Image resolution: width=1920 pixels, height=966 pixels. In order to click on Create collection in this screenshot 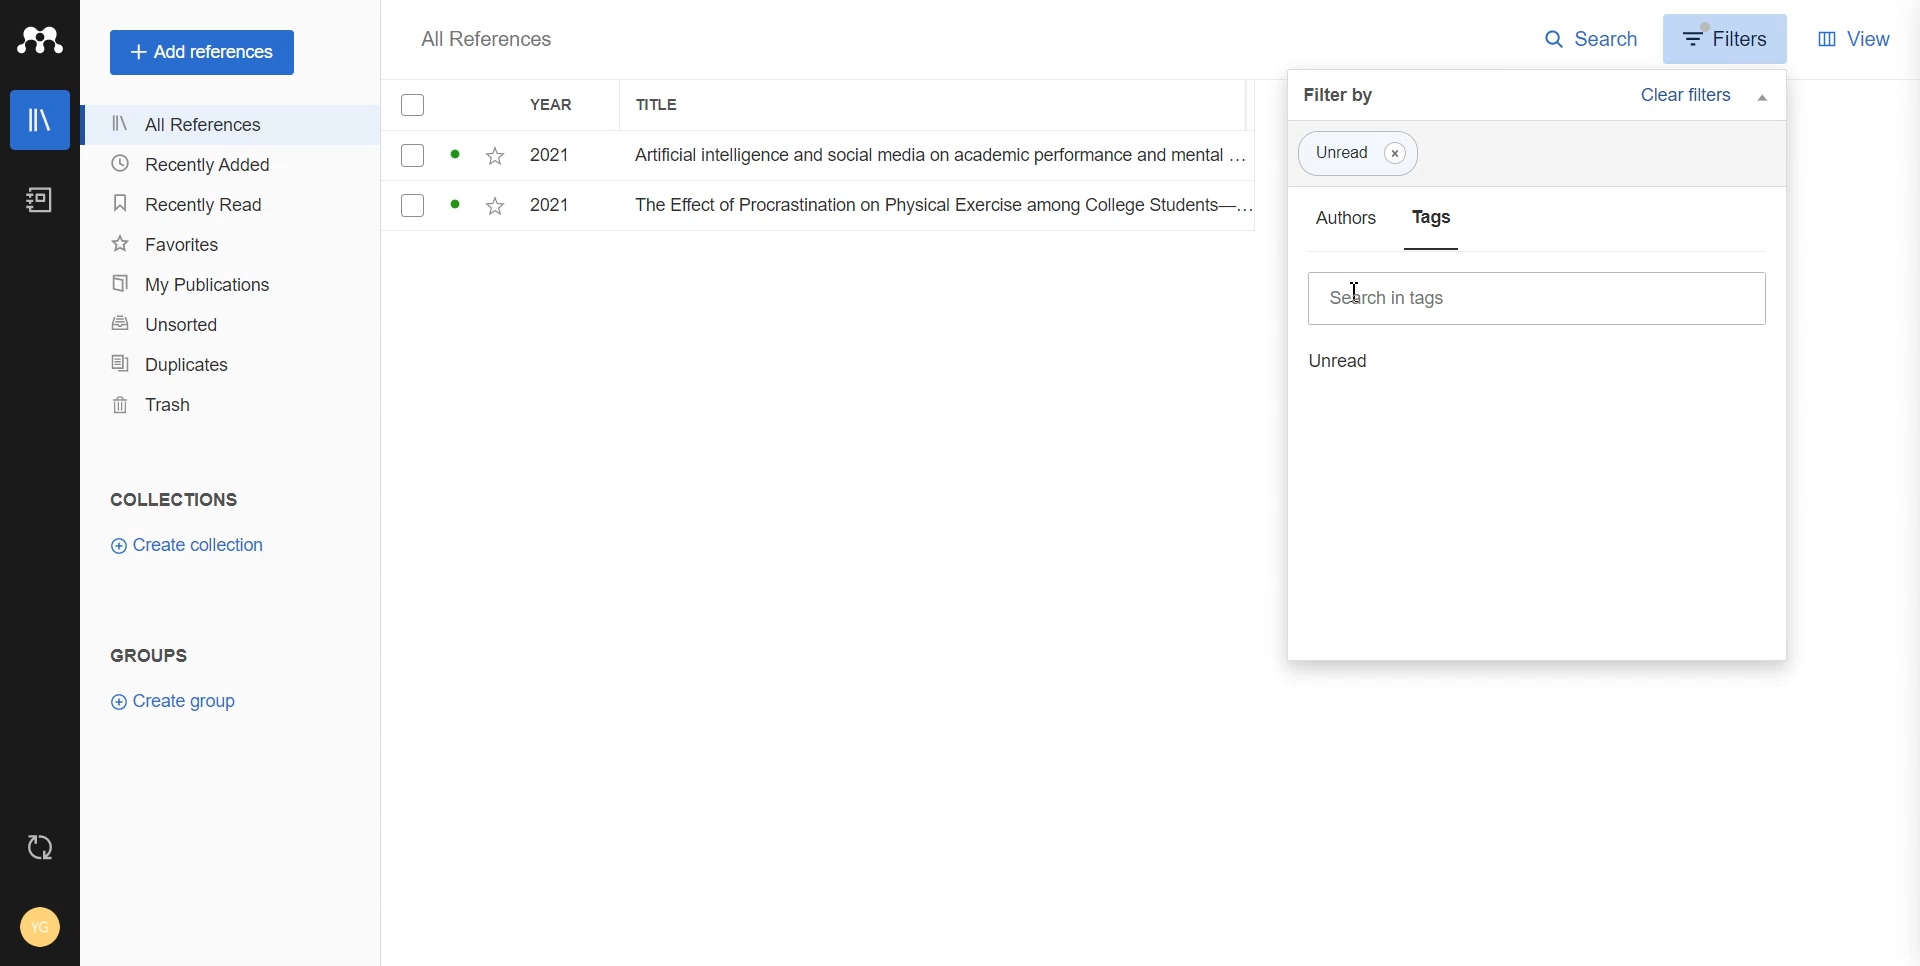, I will do `click(187, 546)`.